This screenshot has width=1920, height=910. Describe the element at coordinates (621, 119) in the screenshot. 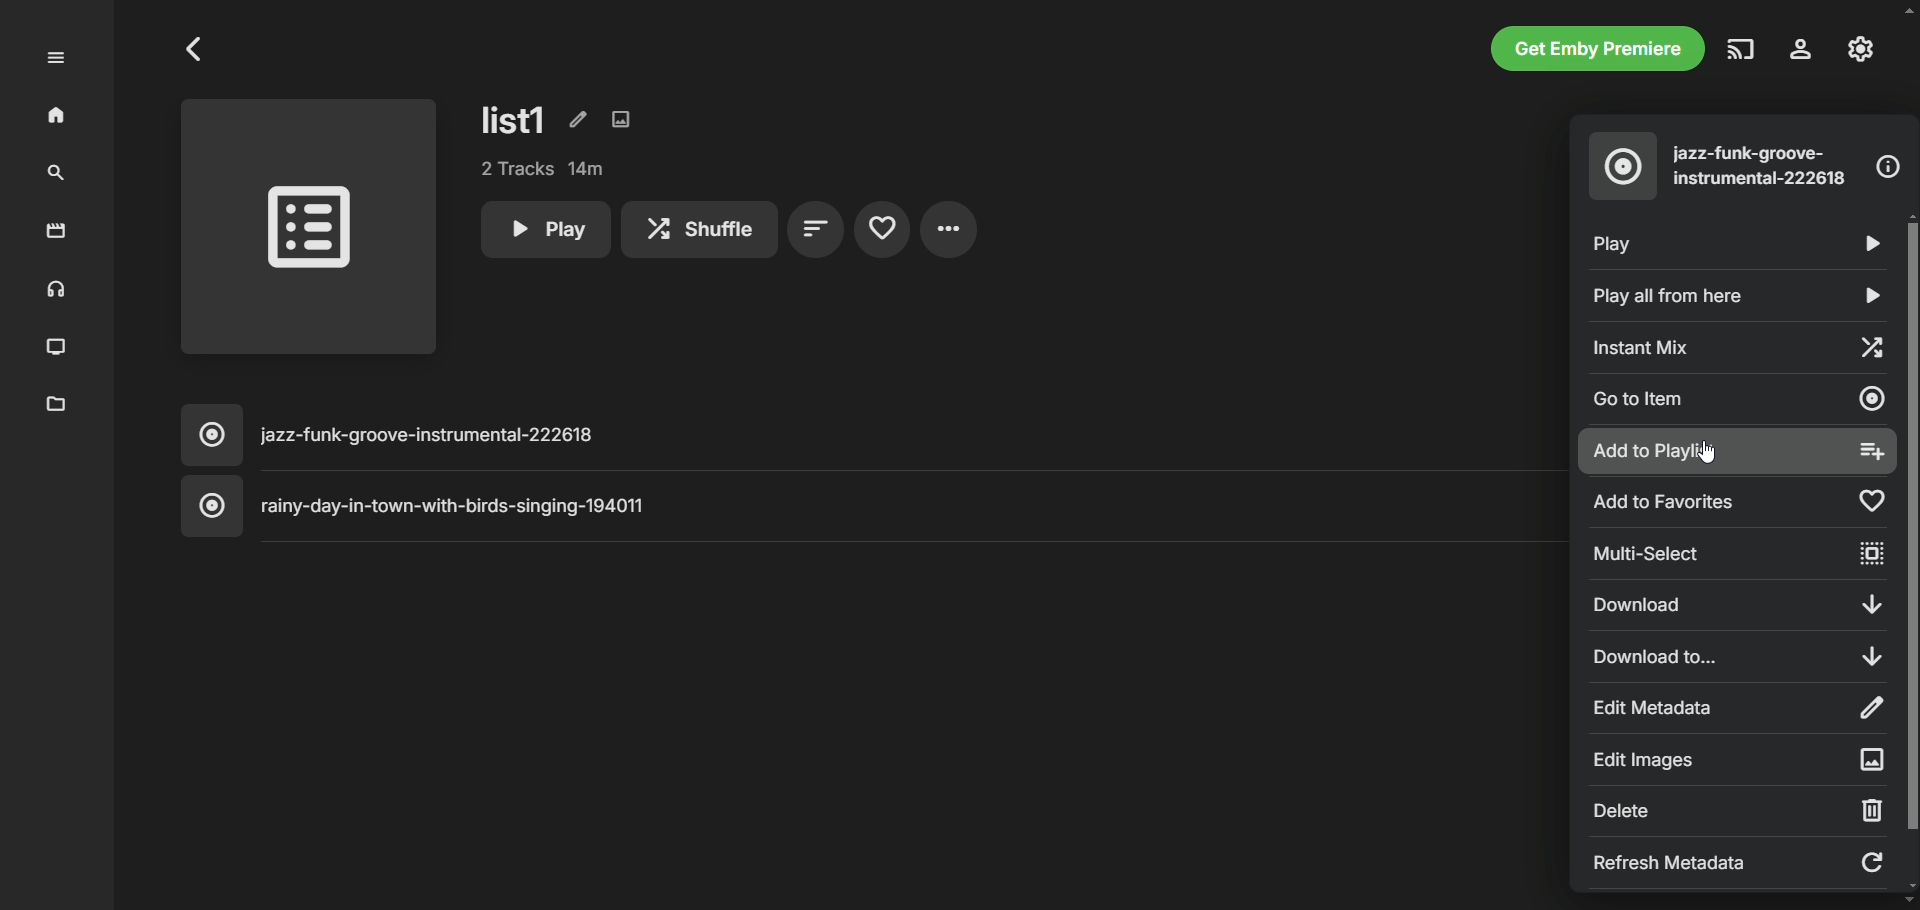

I see `edit images` at that location.